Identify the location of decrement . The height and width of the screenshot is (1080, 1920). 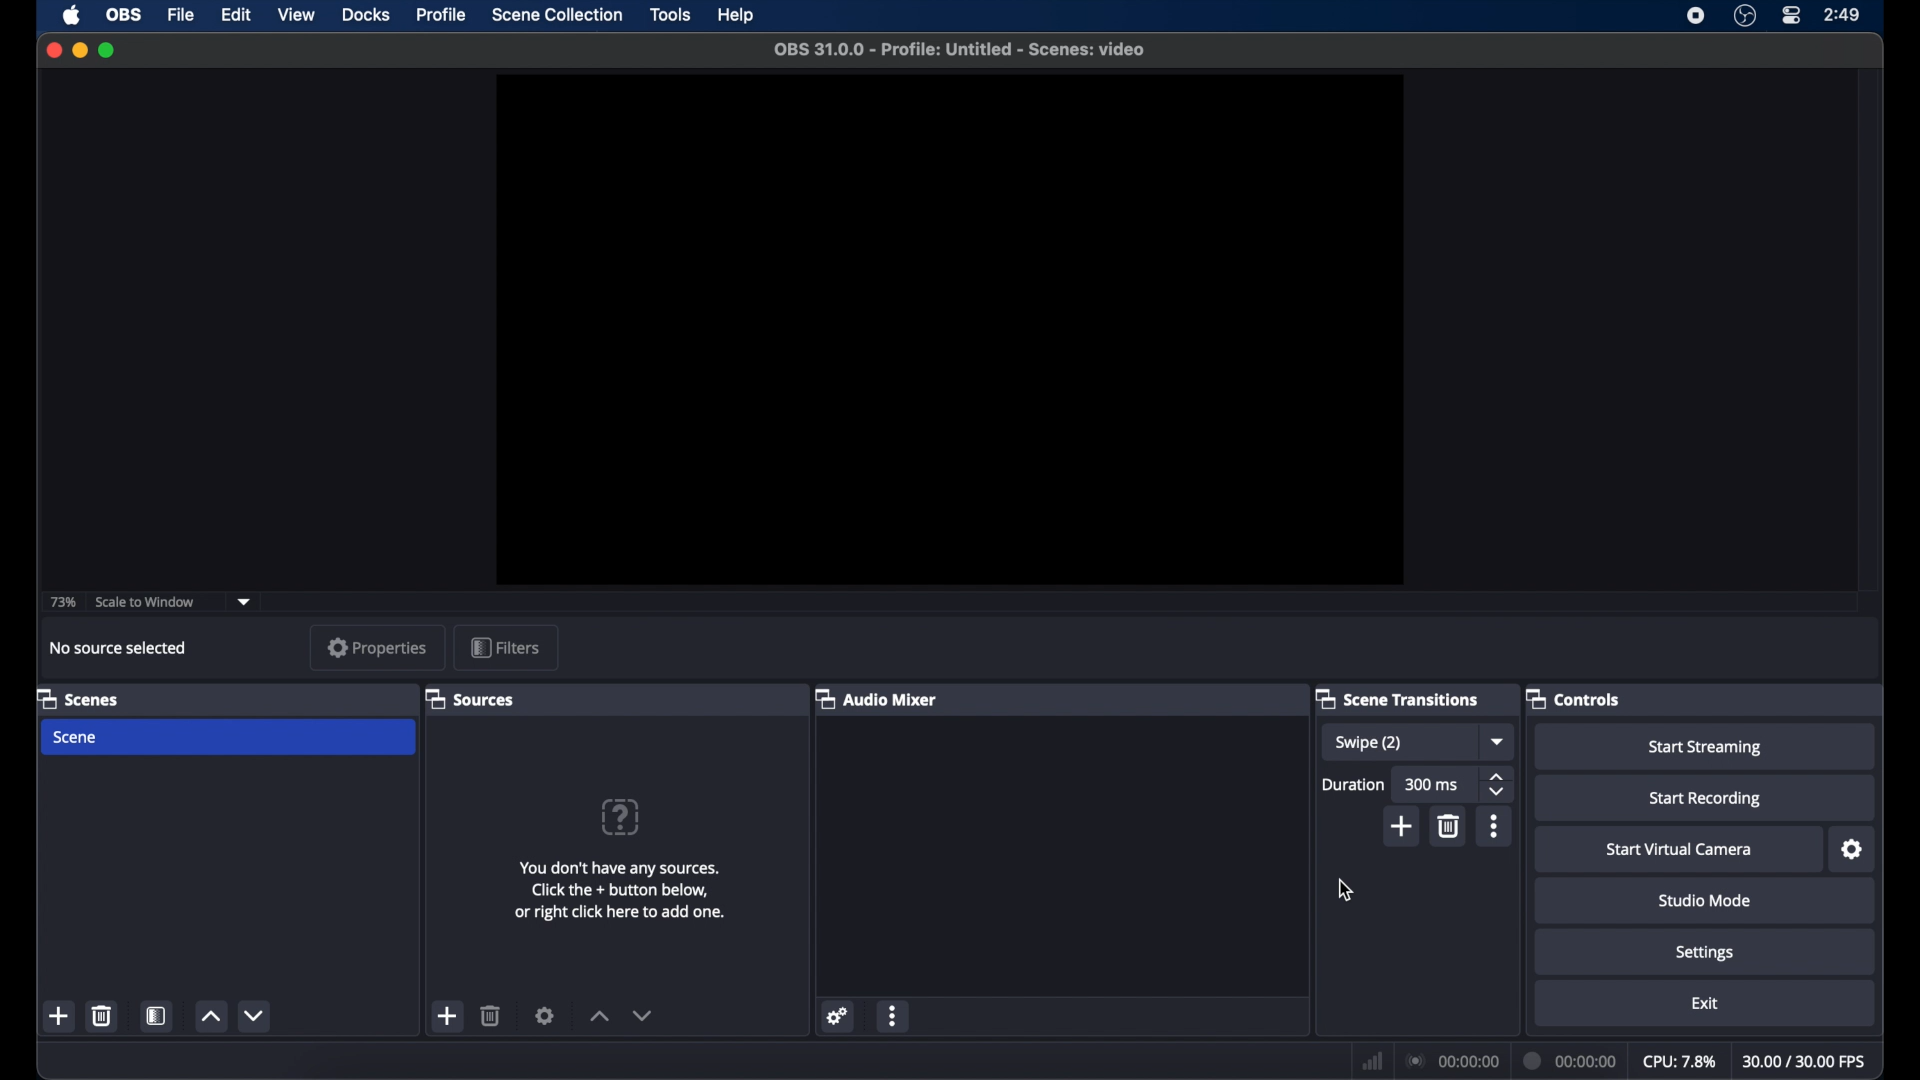
(256, 1015).